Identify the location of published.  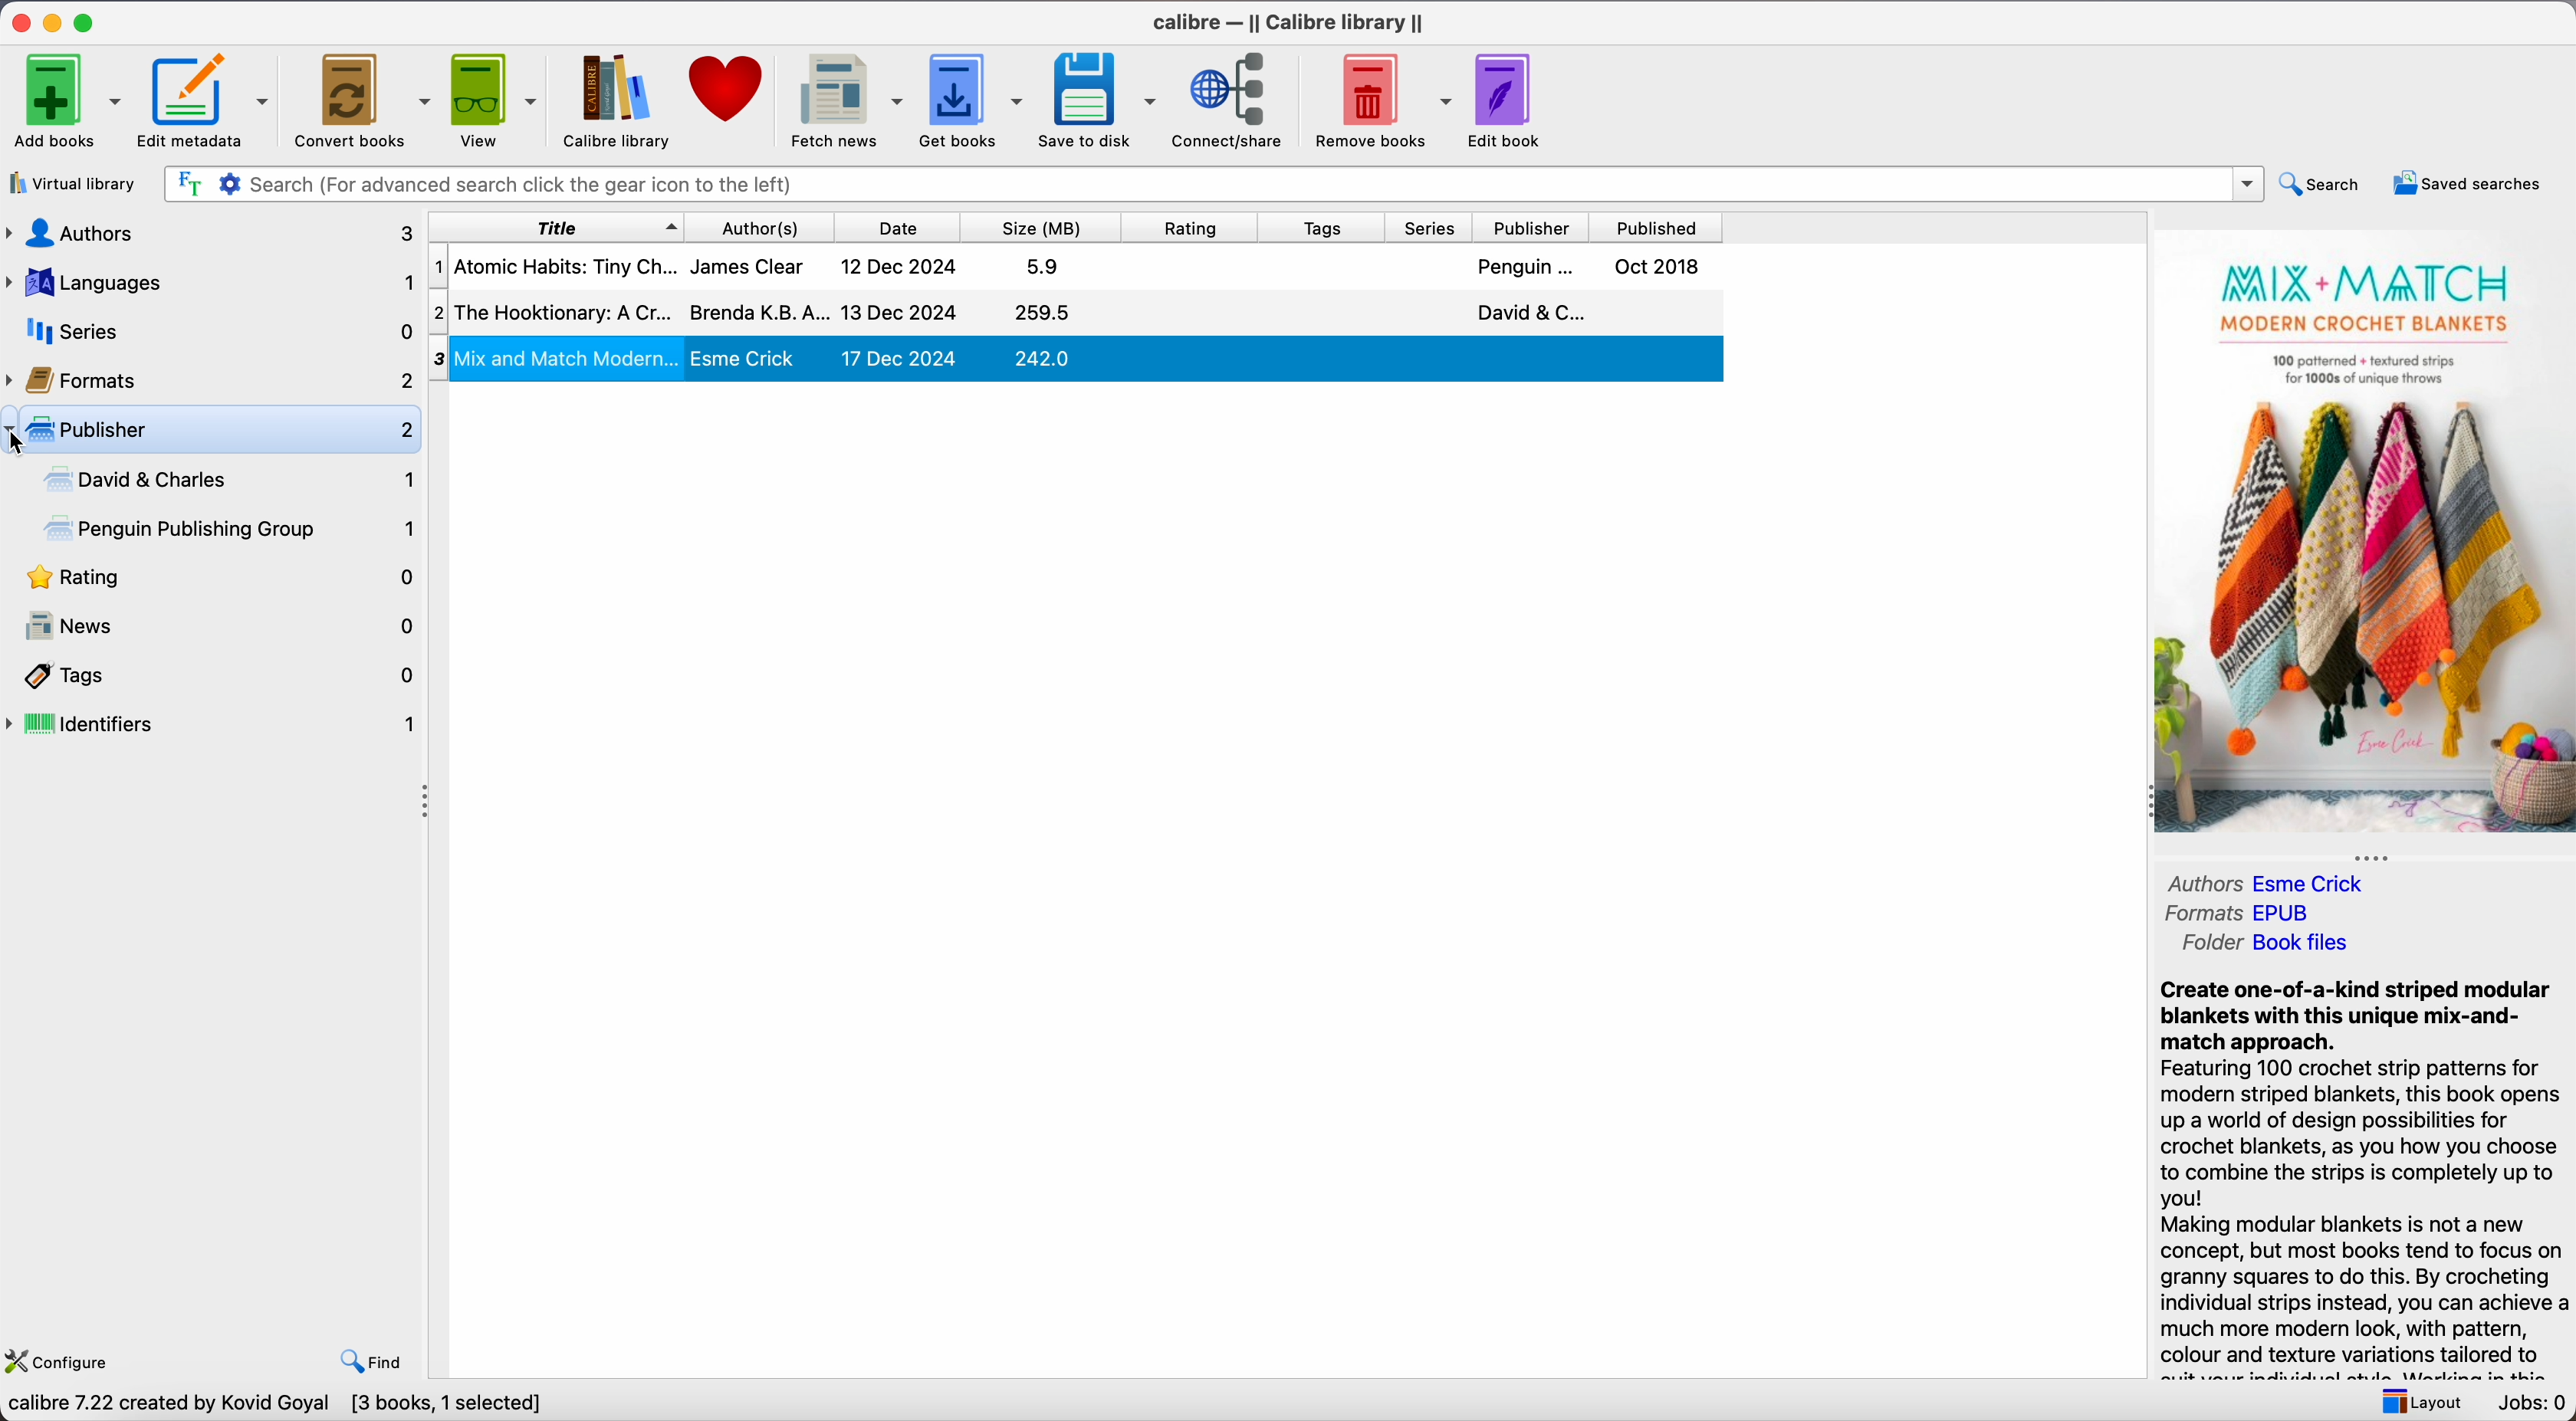
(1657, 228).